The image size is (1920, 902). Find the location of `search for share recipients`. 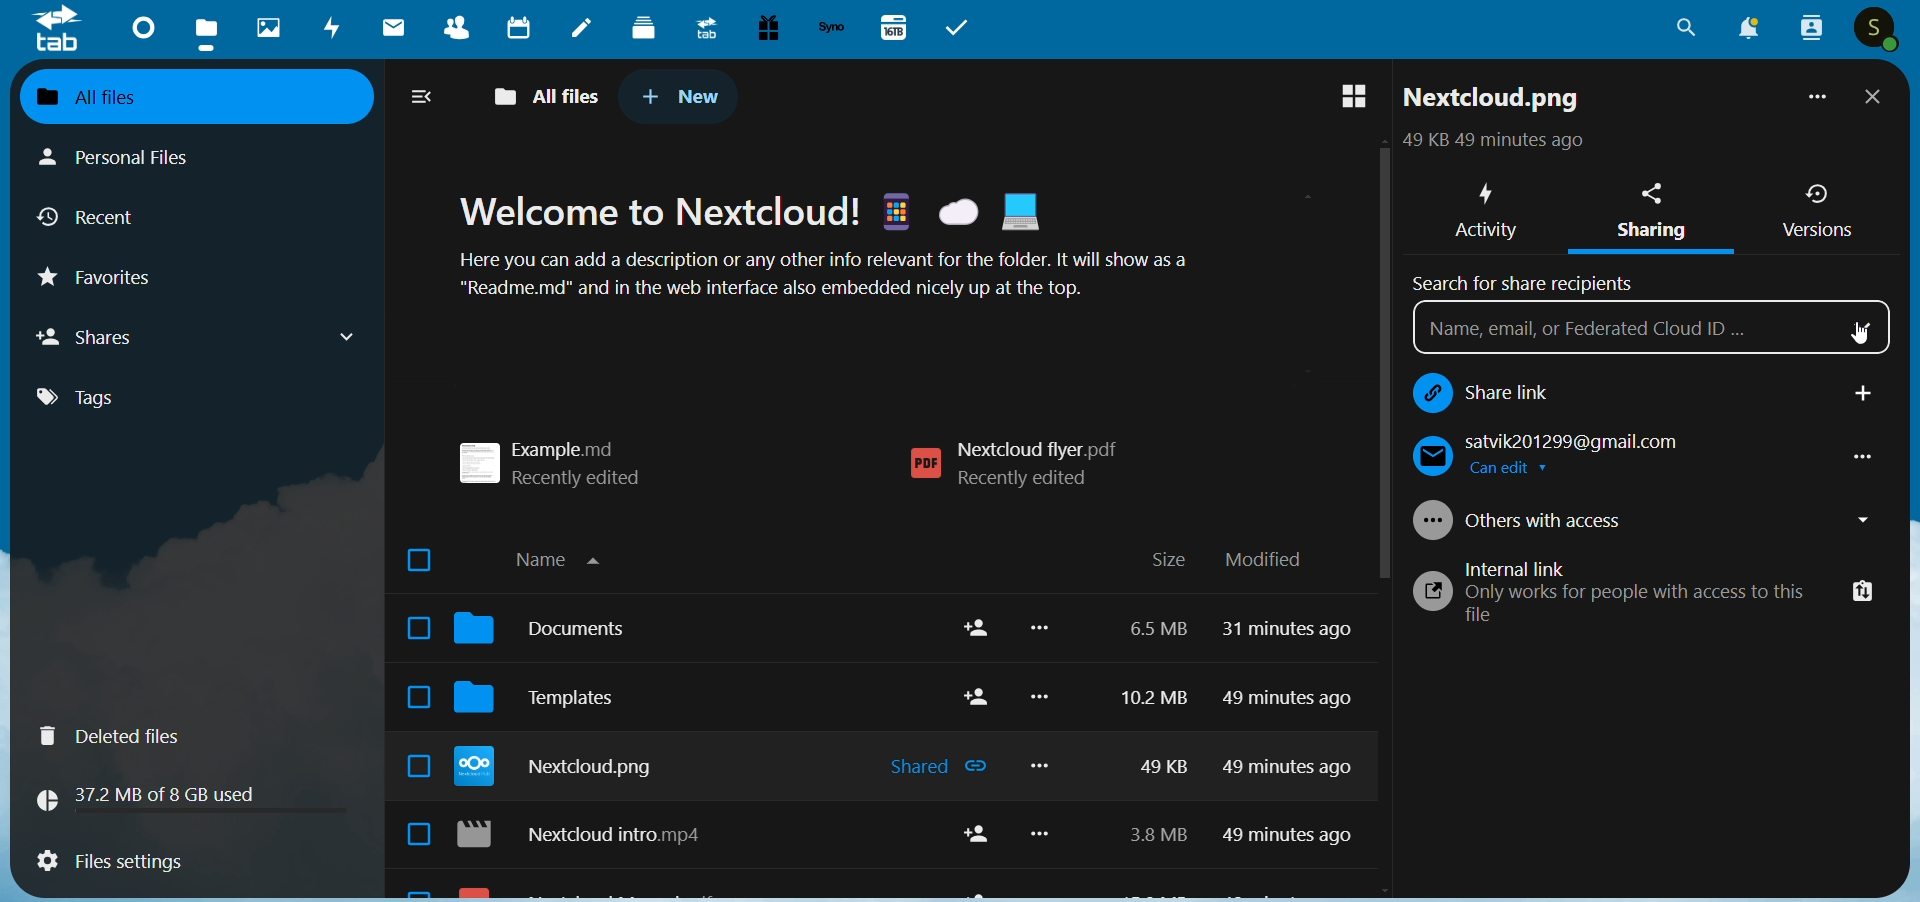

search for share recipients is located at coordinates (1530, 280).